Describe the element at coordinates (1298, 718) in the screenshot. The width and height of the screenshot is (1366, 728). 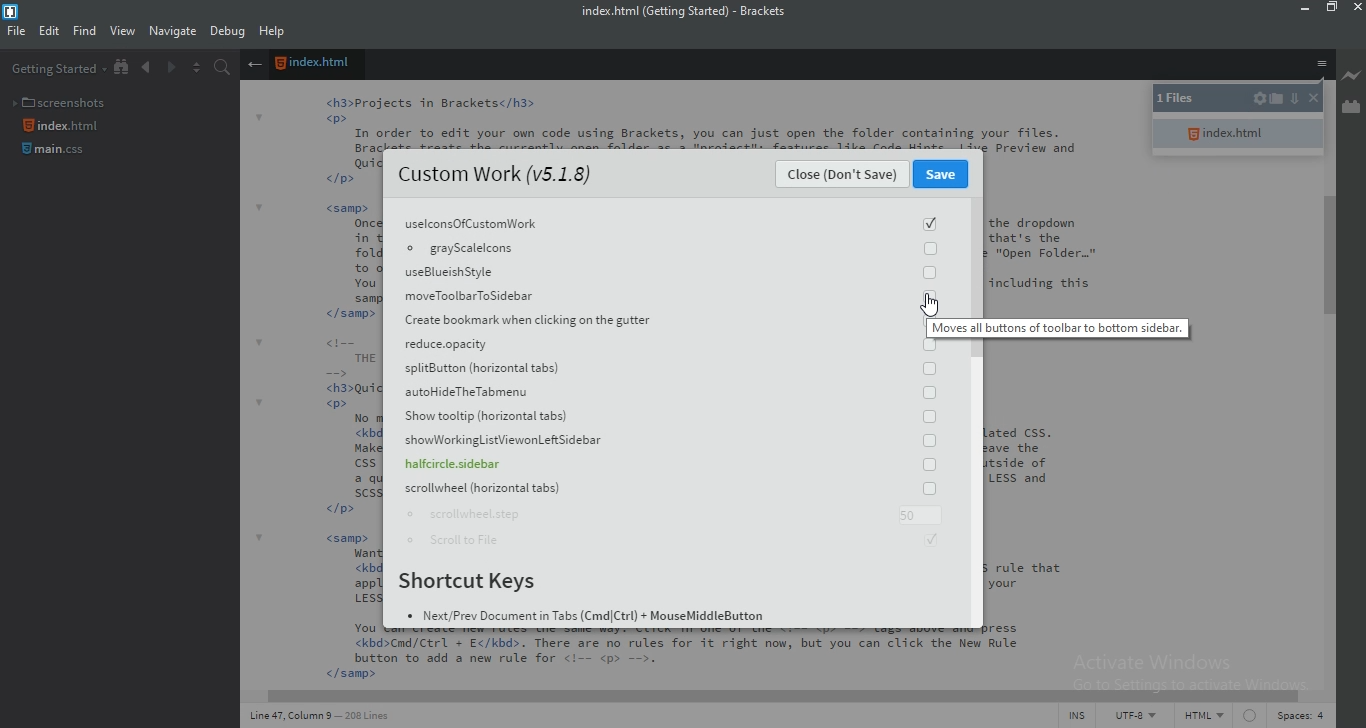
I see `space: 4` at that location.